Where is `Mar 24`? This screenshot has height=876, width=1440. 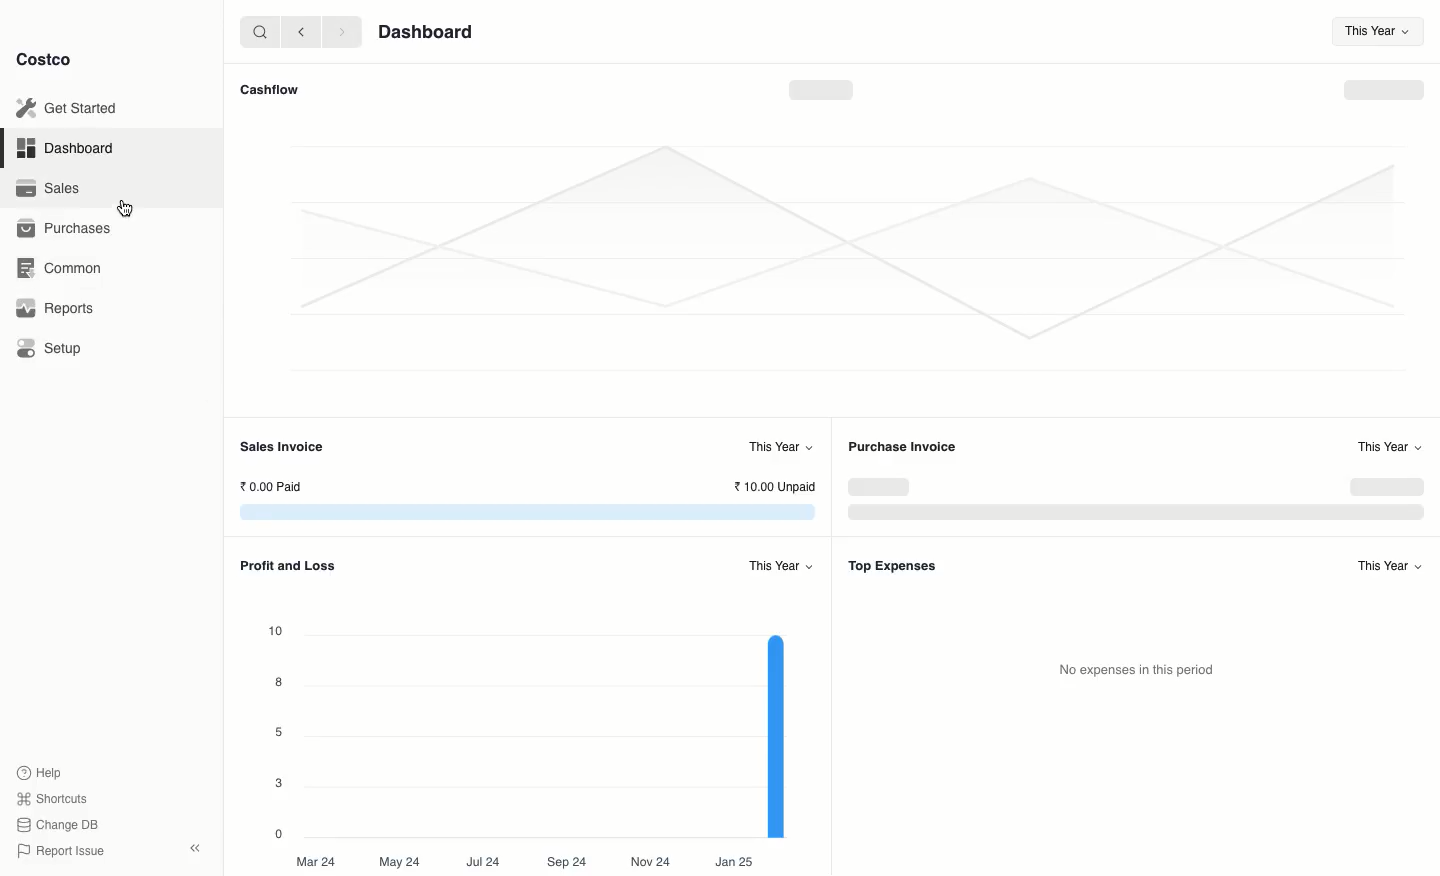 Mar 24 is located at coordinates (317, 861).